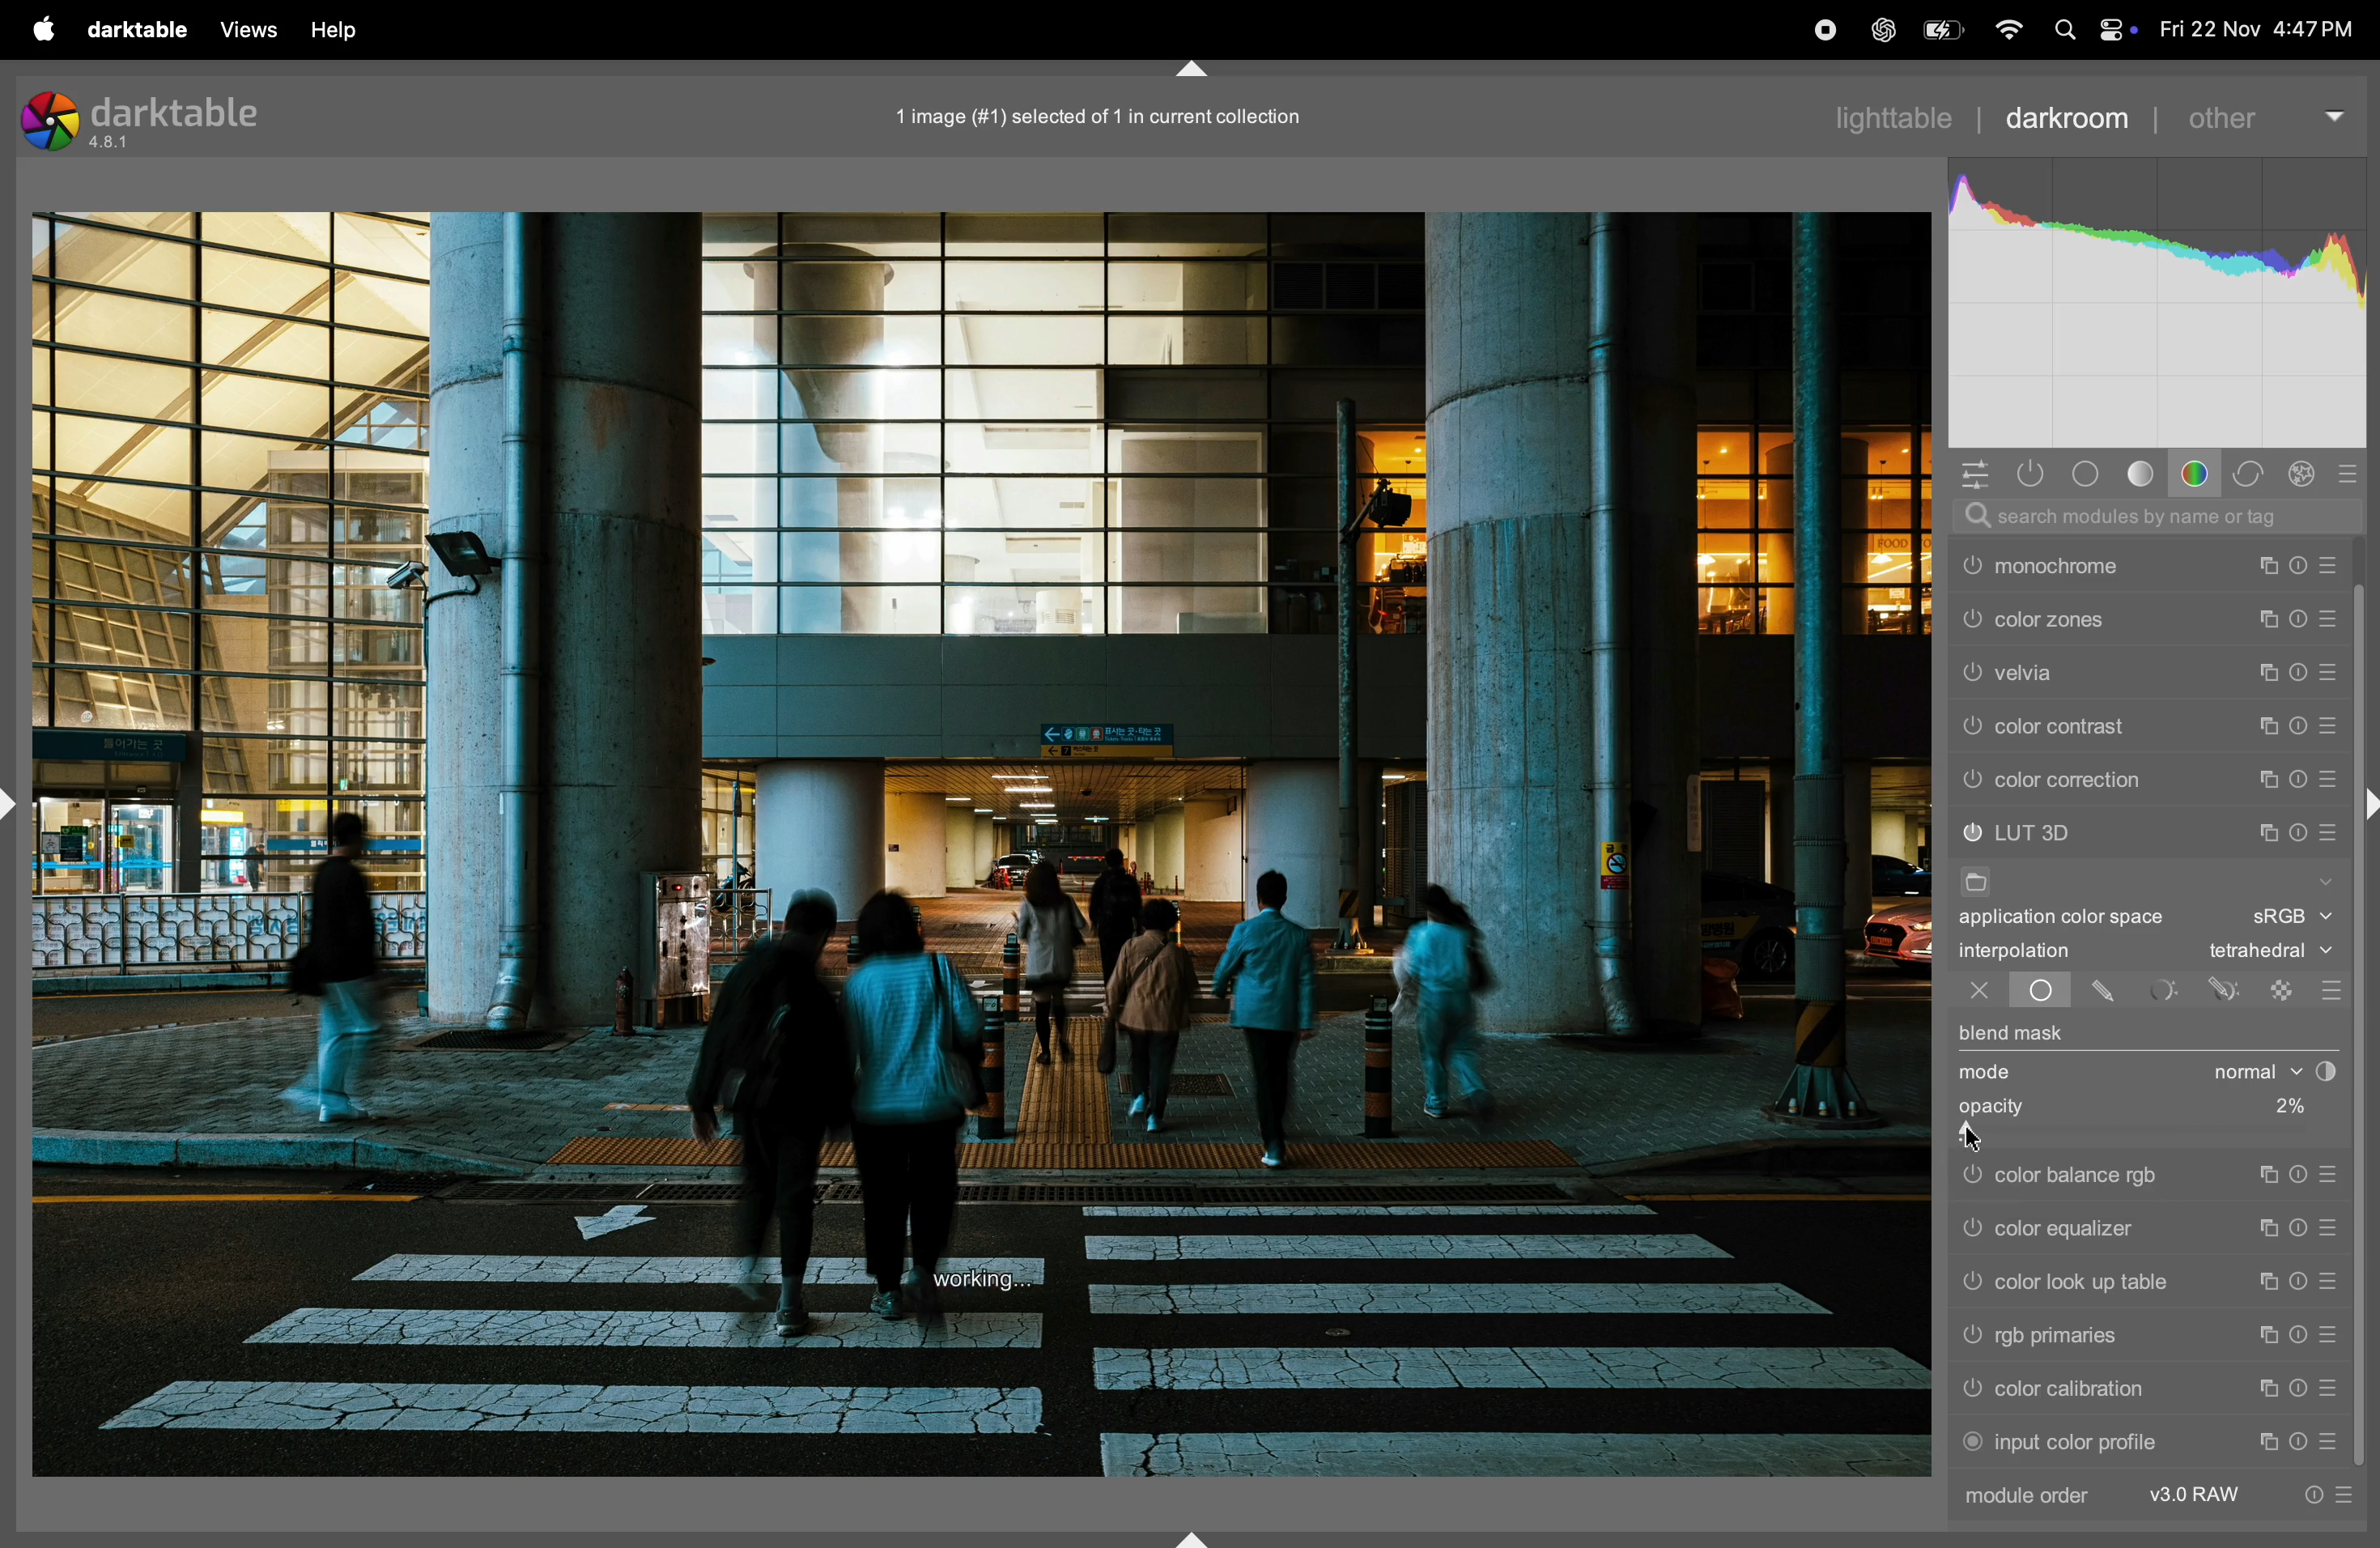  What do you see at coordinates (1982, 881) in the screenshot?
I see `file` at bounding box center [1982, 881].